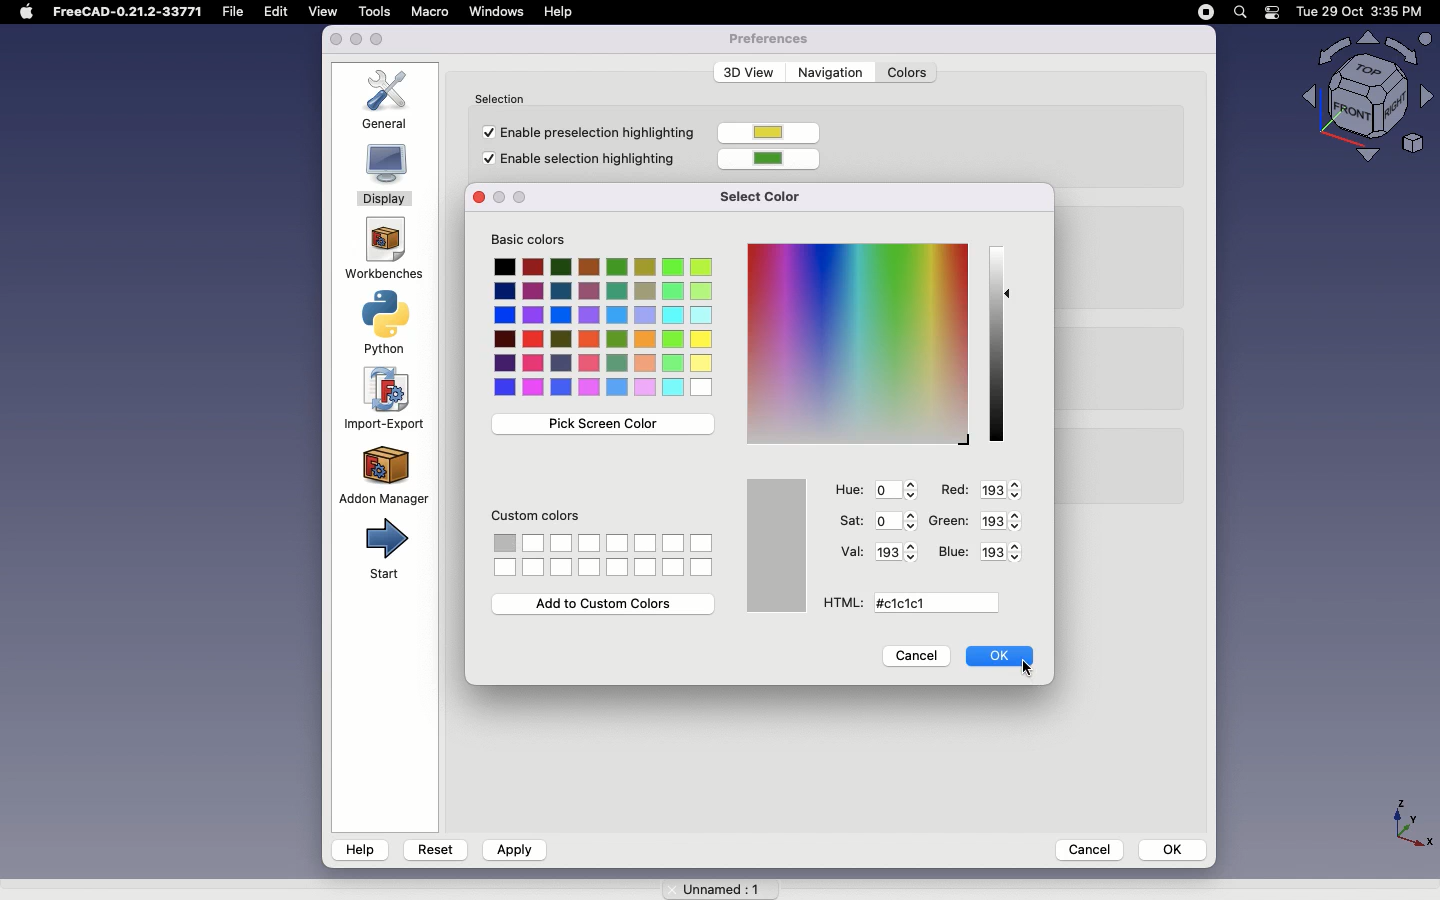  I want to click on Edit, so click(281, 12).